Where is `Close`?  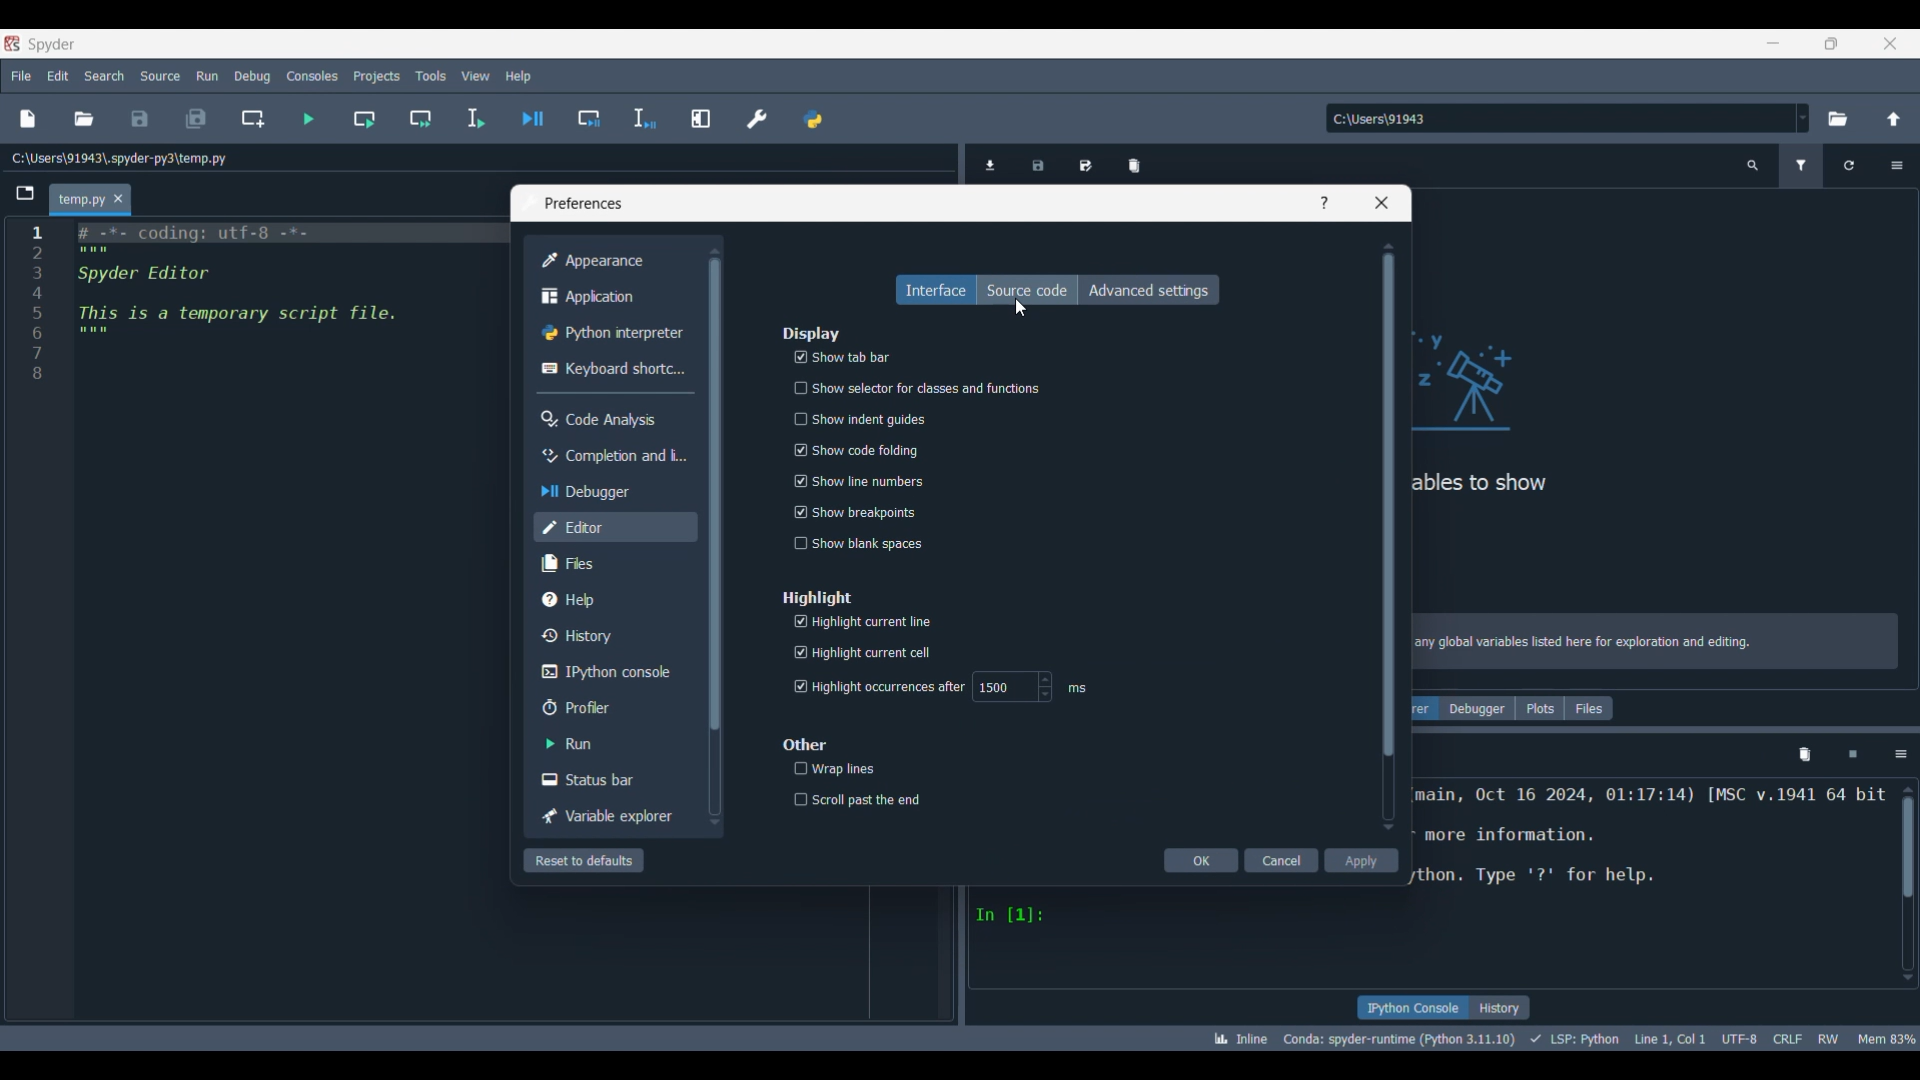
Close is located at coordinates (118, 198).